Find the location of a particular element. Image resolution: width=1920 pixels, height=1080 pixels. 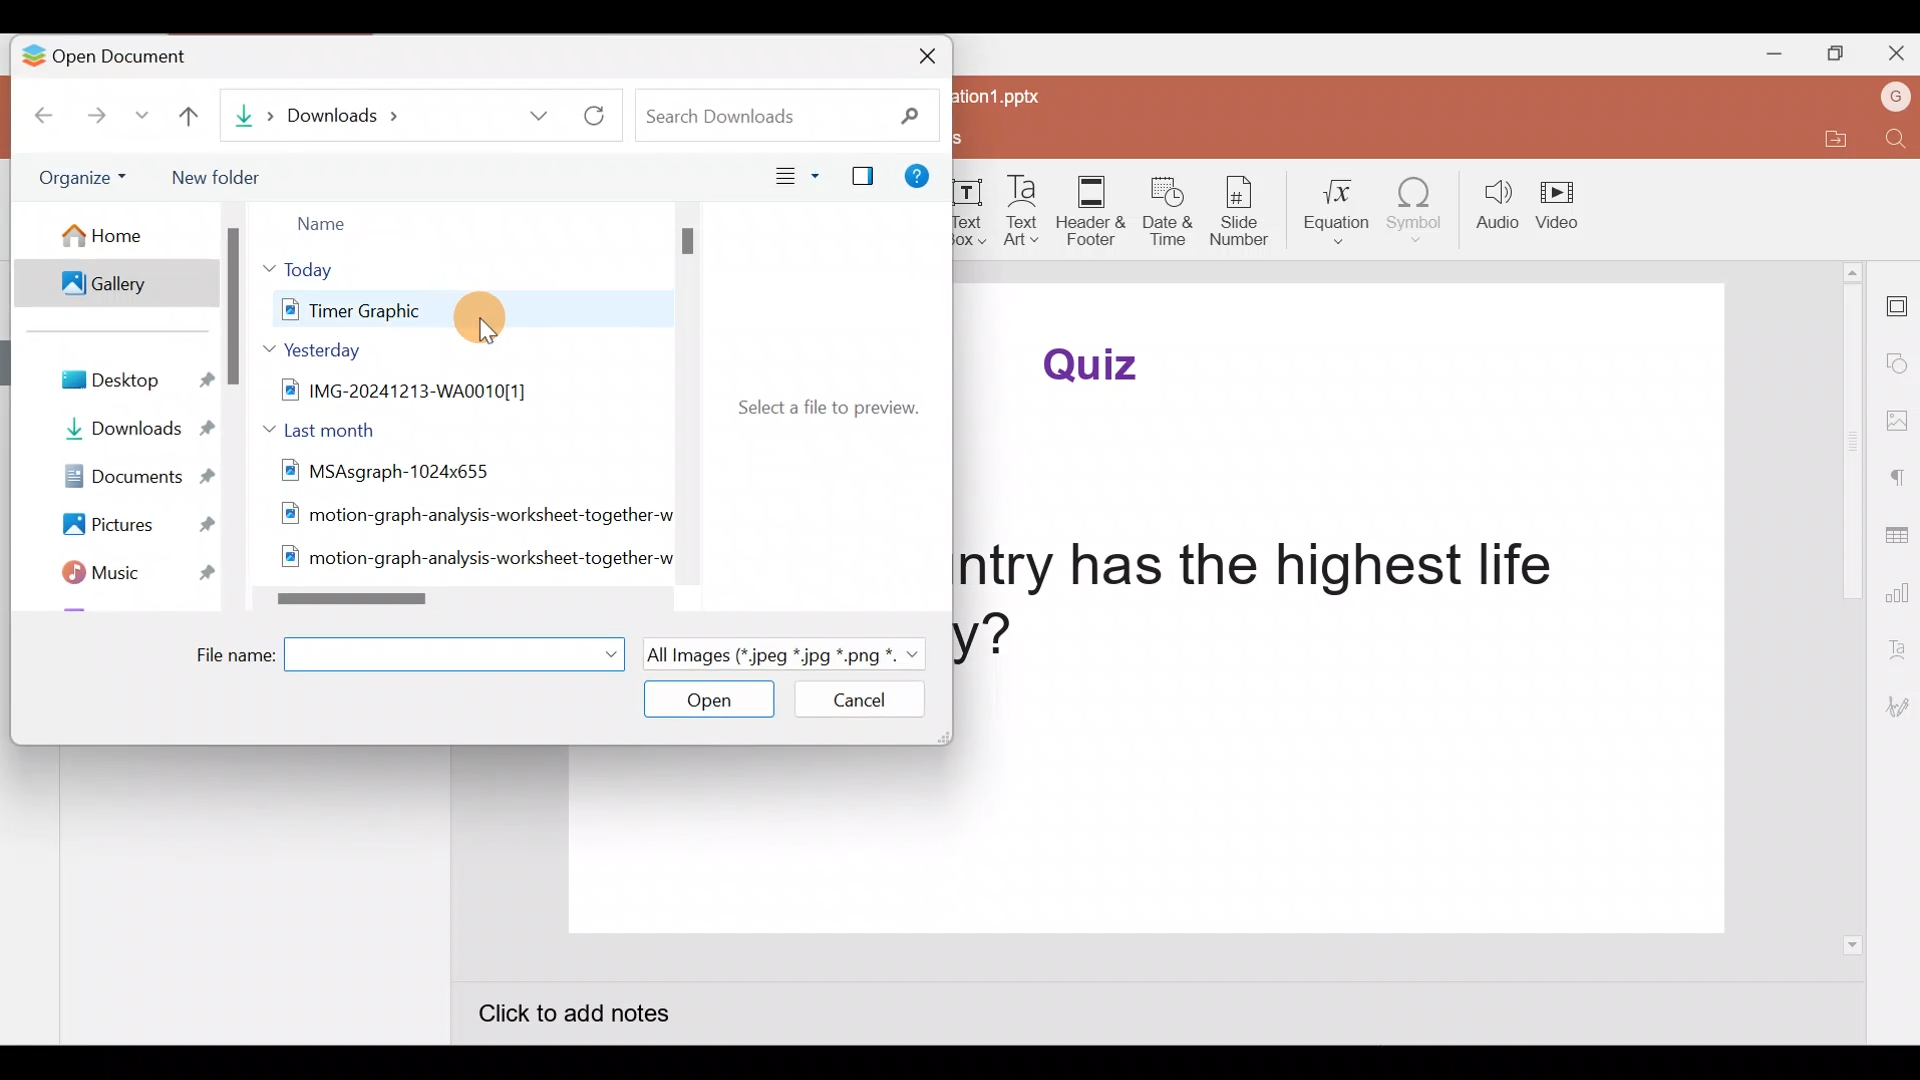

Back is located at coordinates (34, 118).